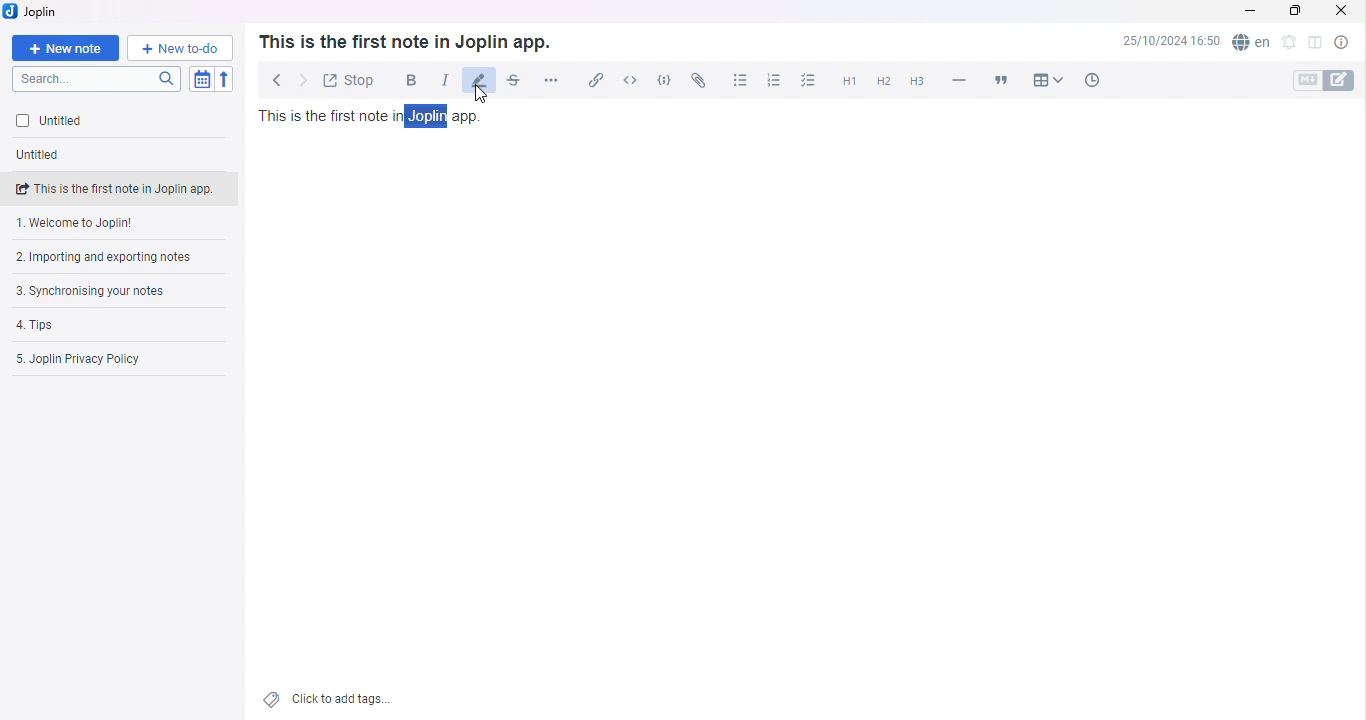 The image size is (1366, 720). What do you see at coordinates (698, 79) in the screenshot?
I see `Attach file` at bounding box center [698, 79].